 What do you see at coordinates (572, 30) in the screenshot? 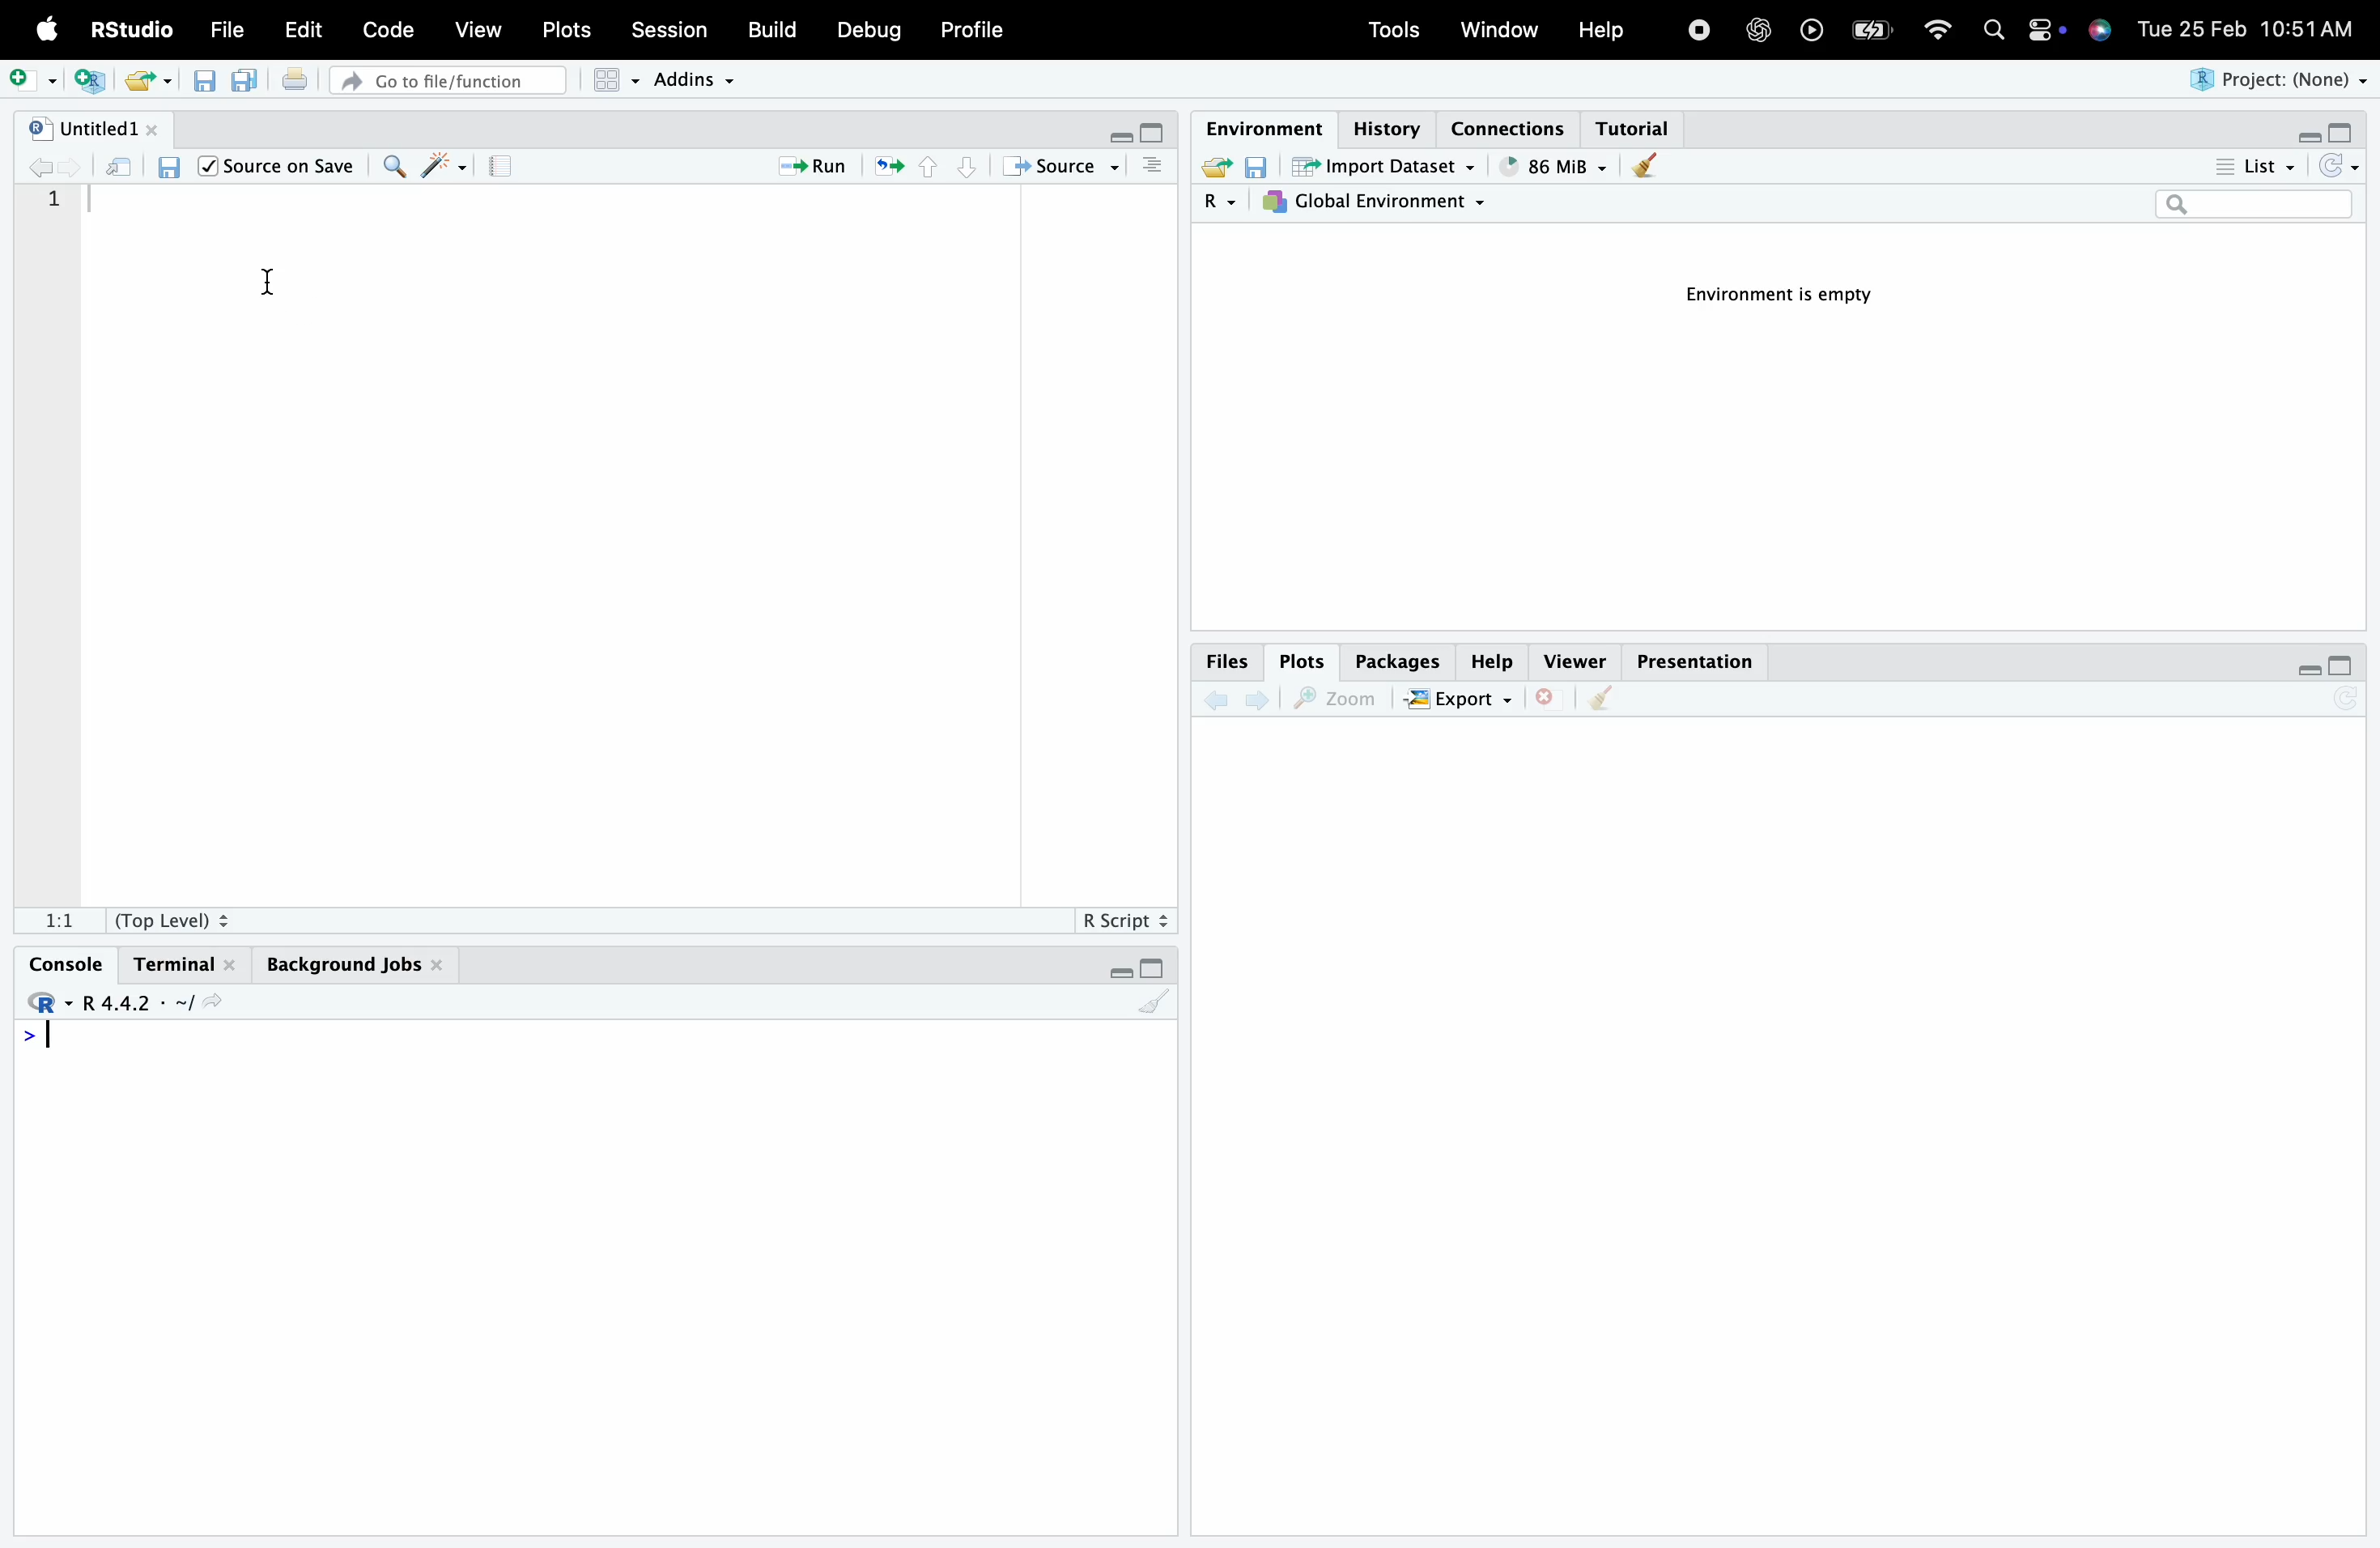
I see `Plots` at bounding box center [572, 30].